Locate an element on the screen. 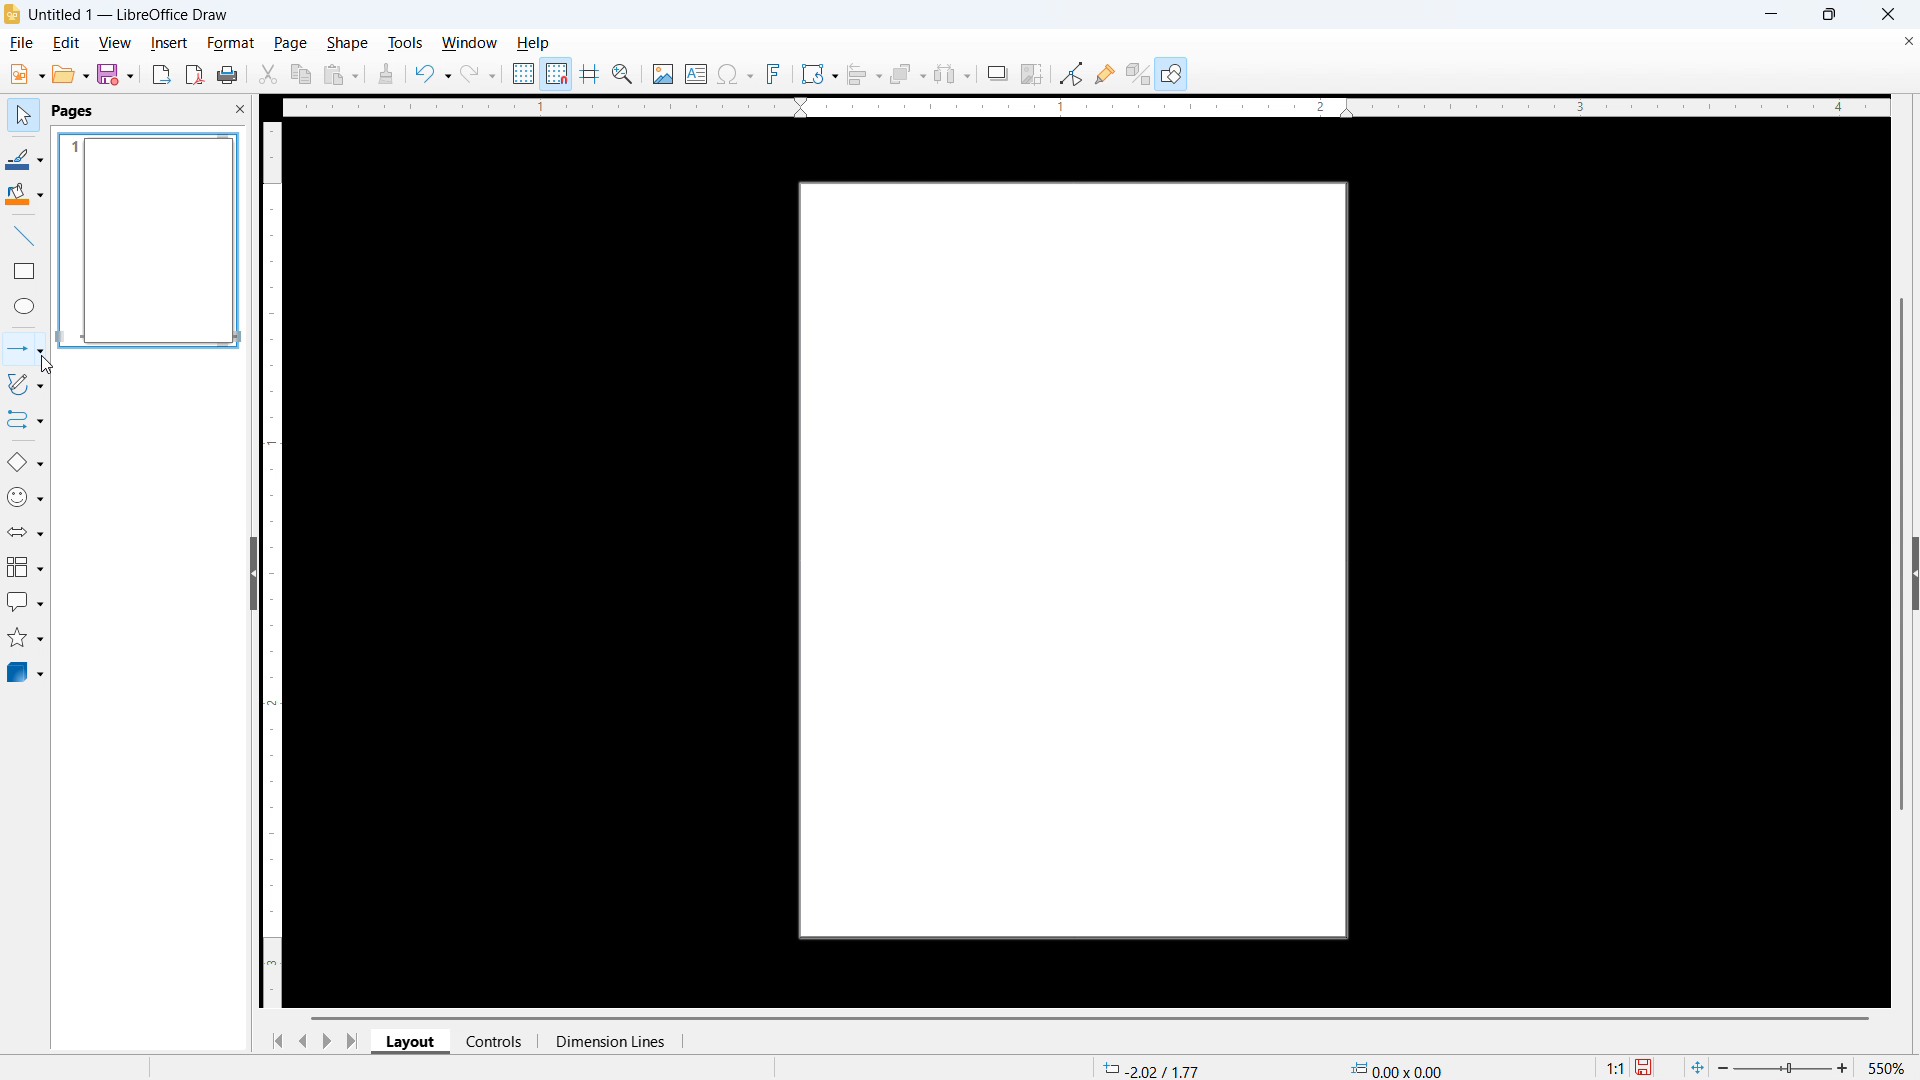 The image size is (1920, 1080).  paste  is located at coordinates (341, 76).